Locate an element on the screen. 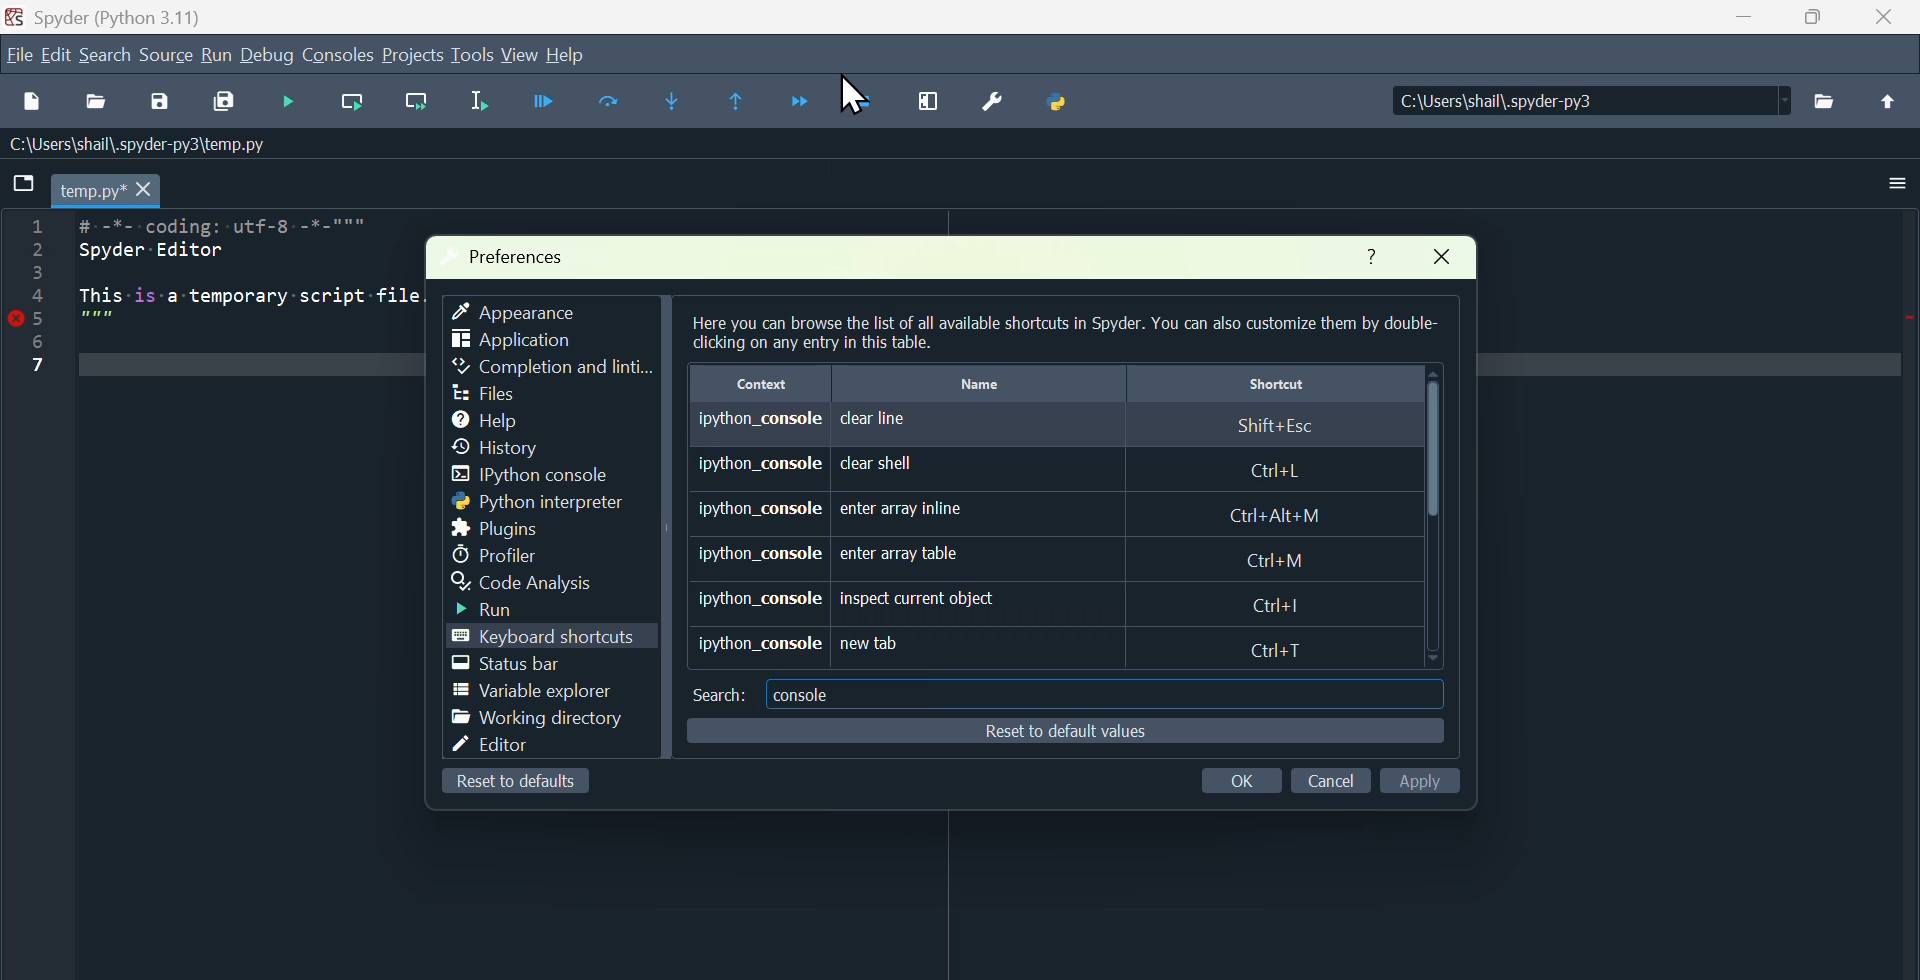 The height and width of the screenshot is (980, 1920). Run cell is located at coordinates (608, 104).